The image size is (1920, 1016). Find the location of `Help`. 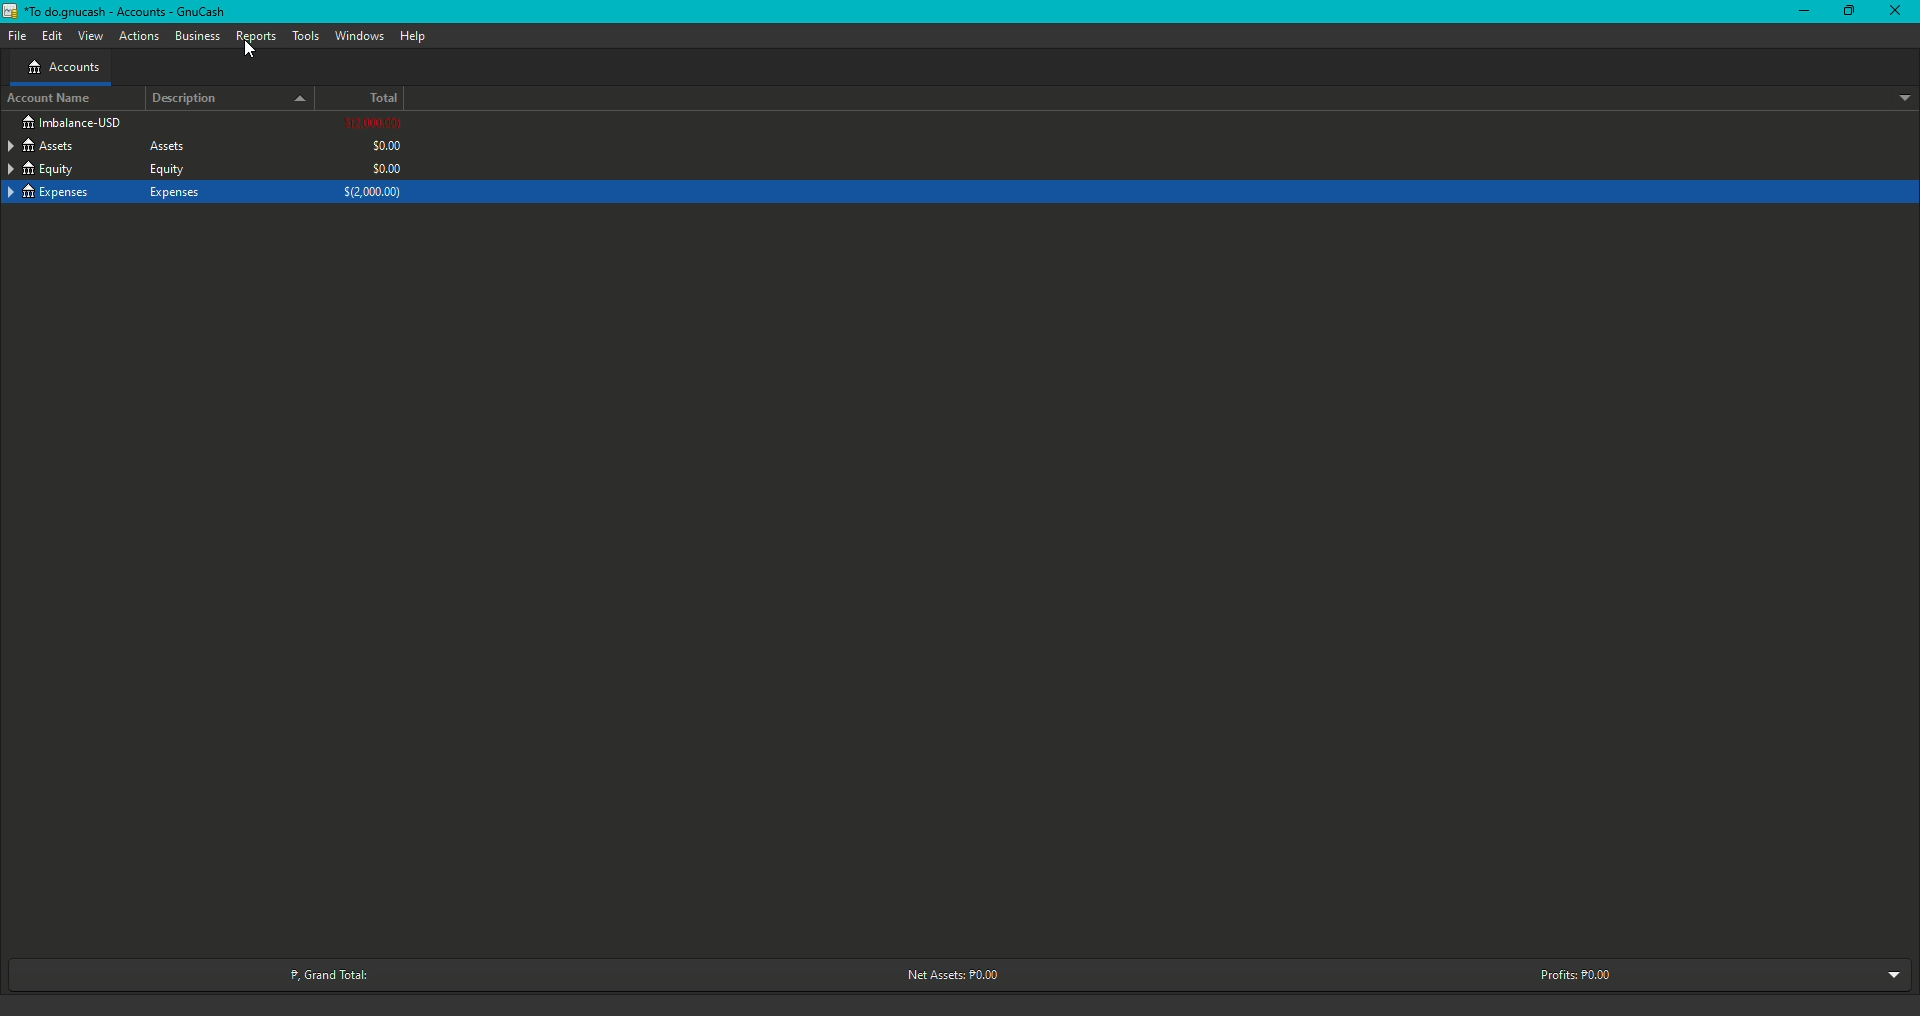

Help is located at coordinates (414, 37).